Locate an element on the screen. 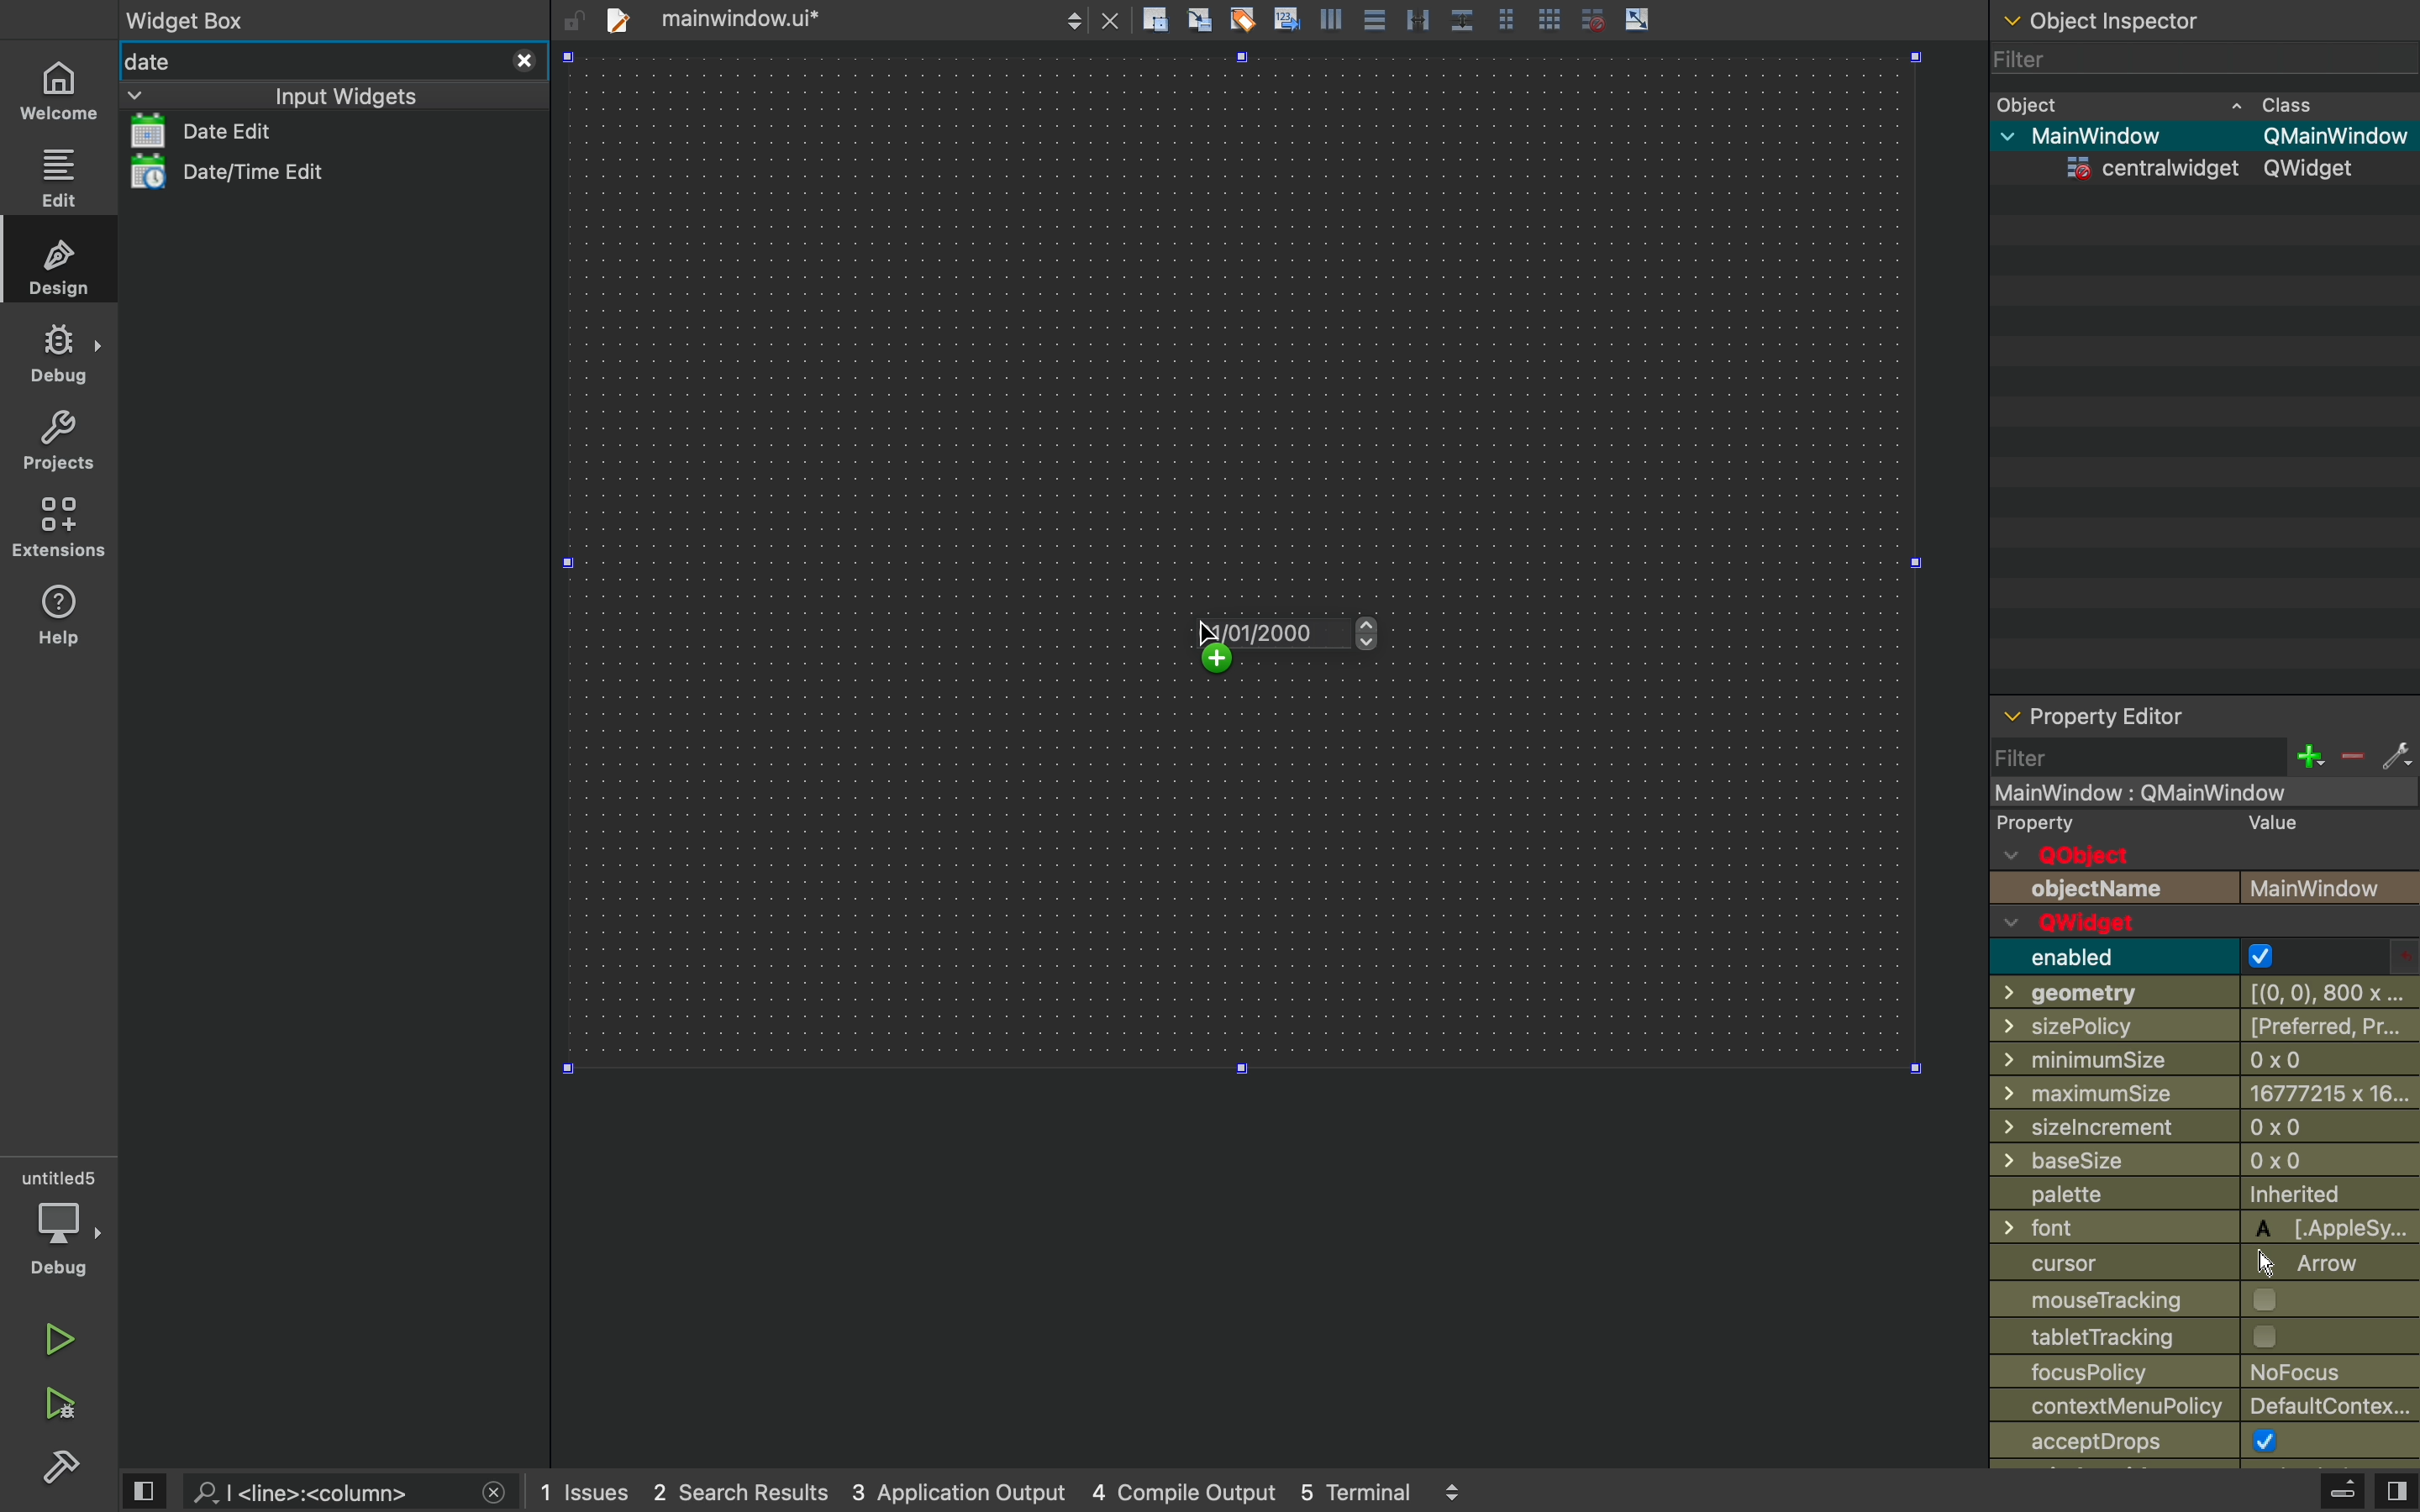  minimussize is located at coordinates (2195, 1062).